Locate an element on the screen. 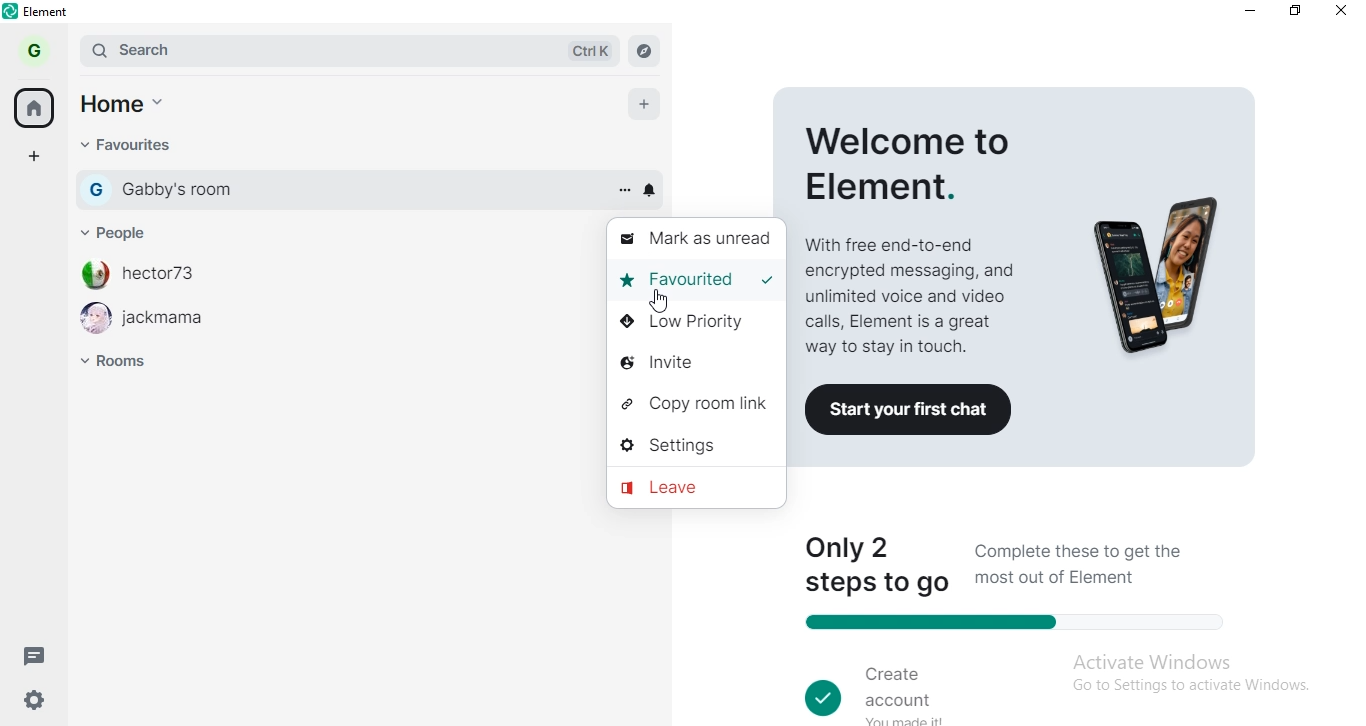 Image resolution: width=1366 pixels, height=726 pixels. create account is located at coordinates (894, 686).